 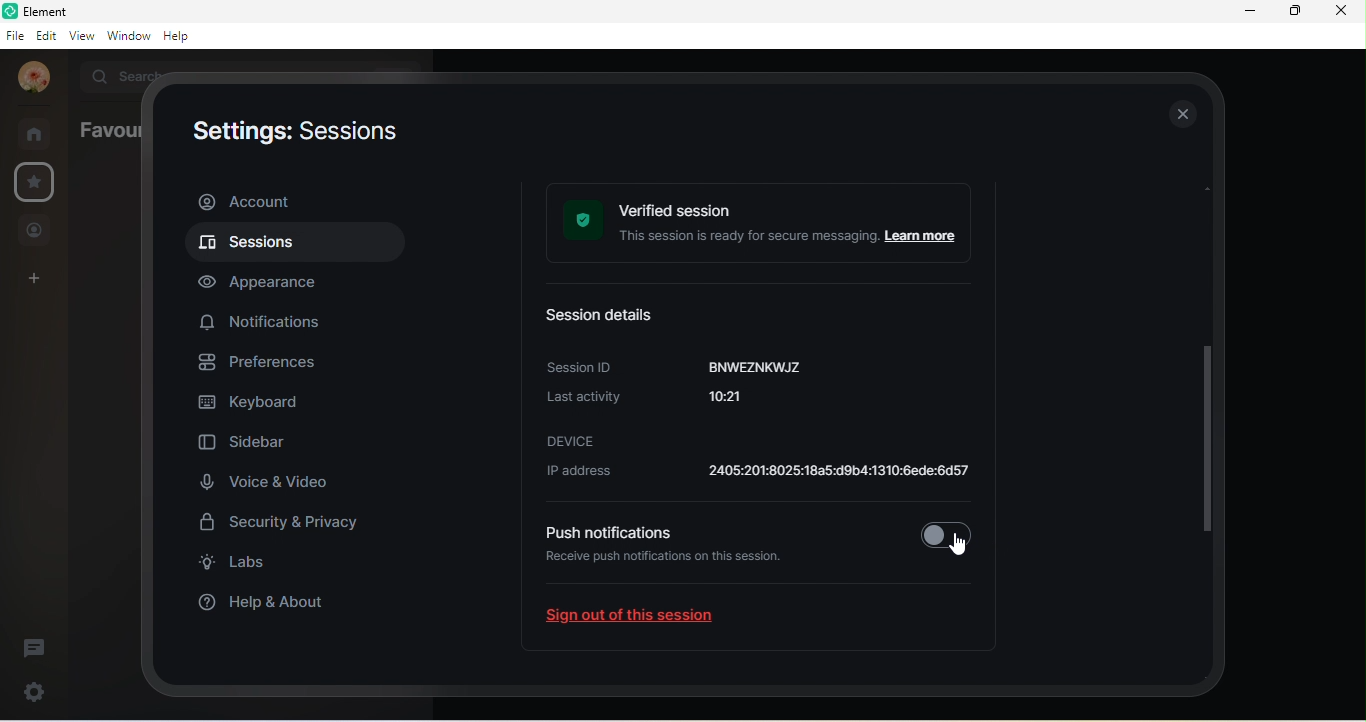 I want to click on notification, so click(x=265, y=320).